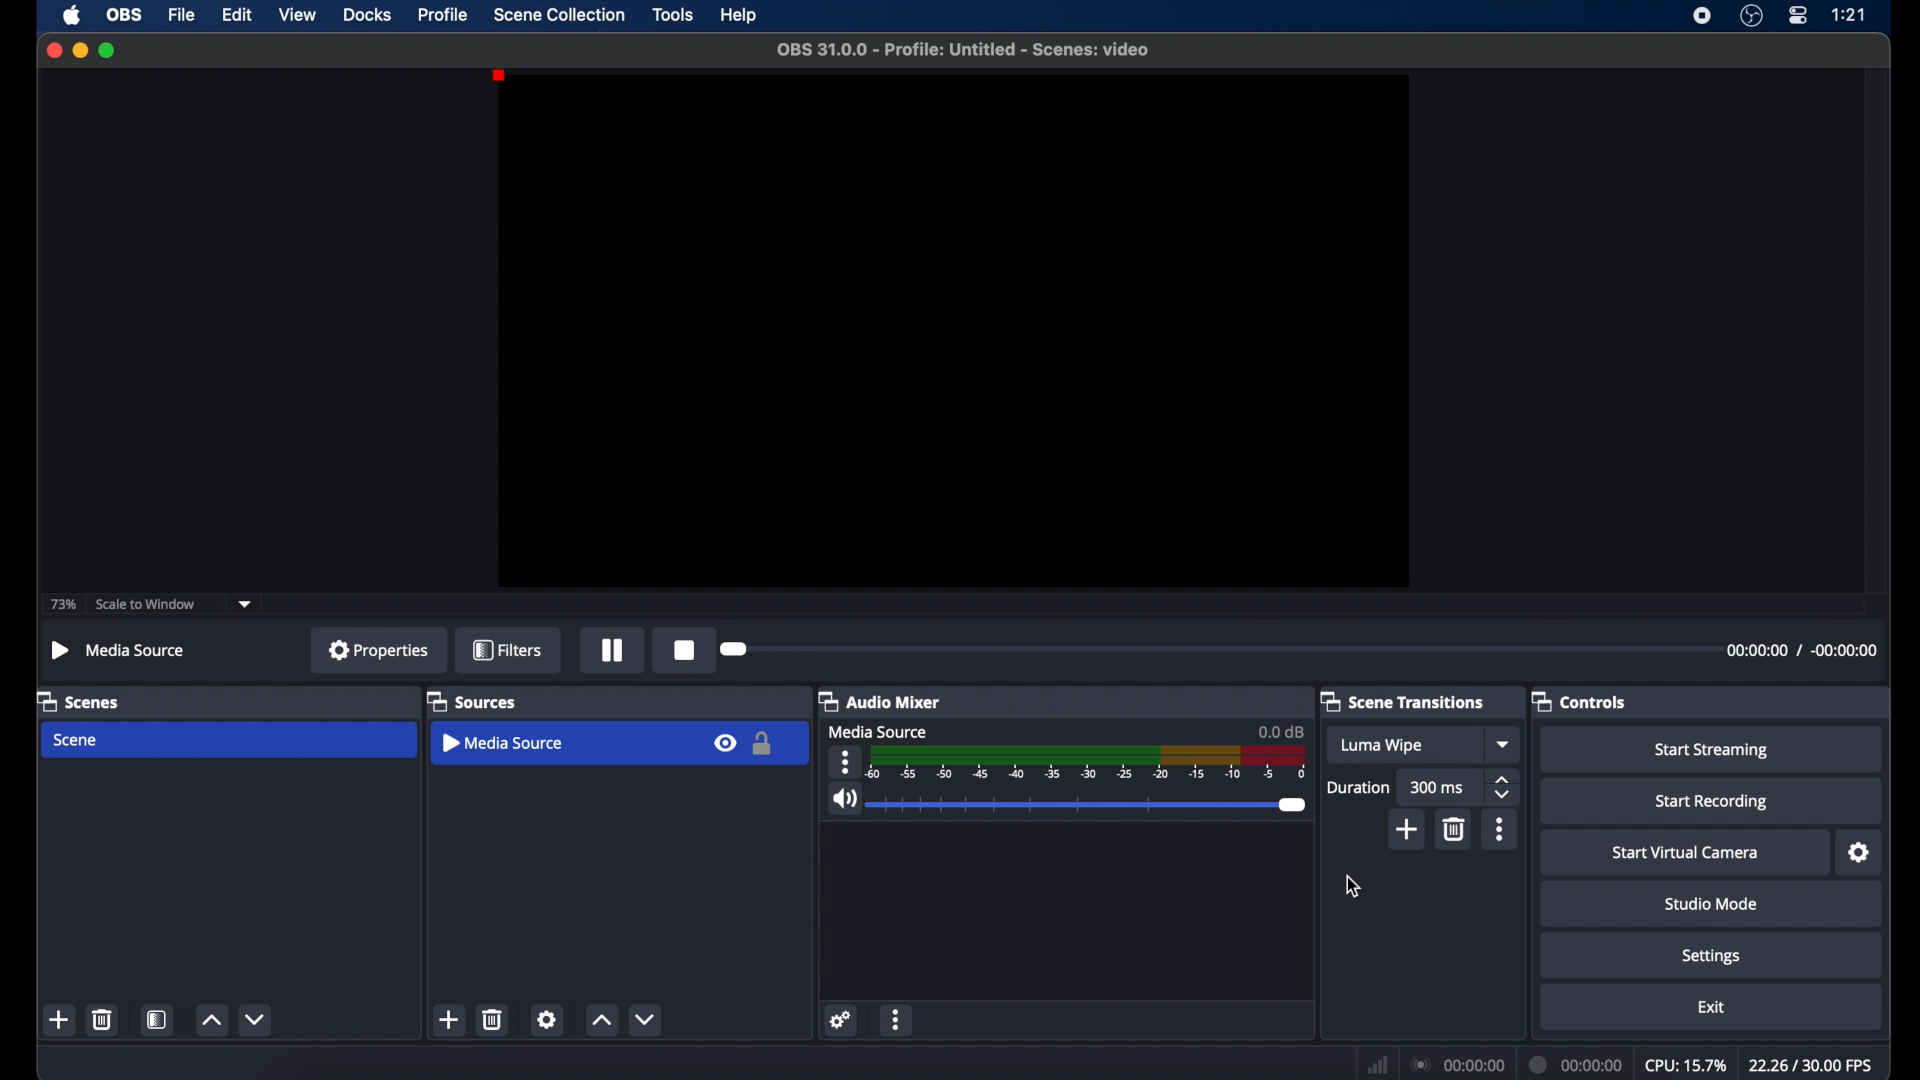 The height and width of the screenshot is (1080, 1920). I want to click on scene collection, so click(557, 15).